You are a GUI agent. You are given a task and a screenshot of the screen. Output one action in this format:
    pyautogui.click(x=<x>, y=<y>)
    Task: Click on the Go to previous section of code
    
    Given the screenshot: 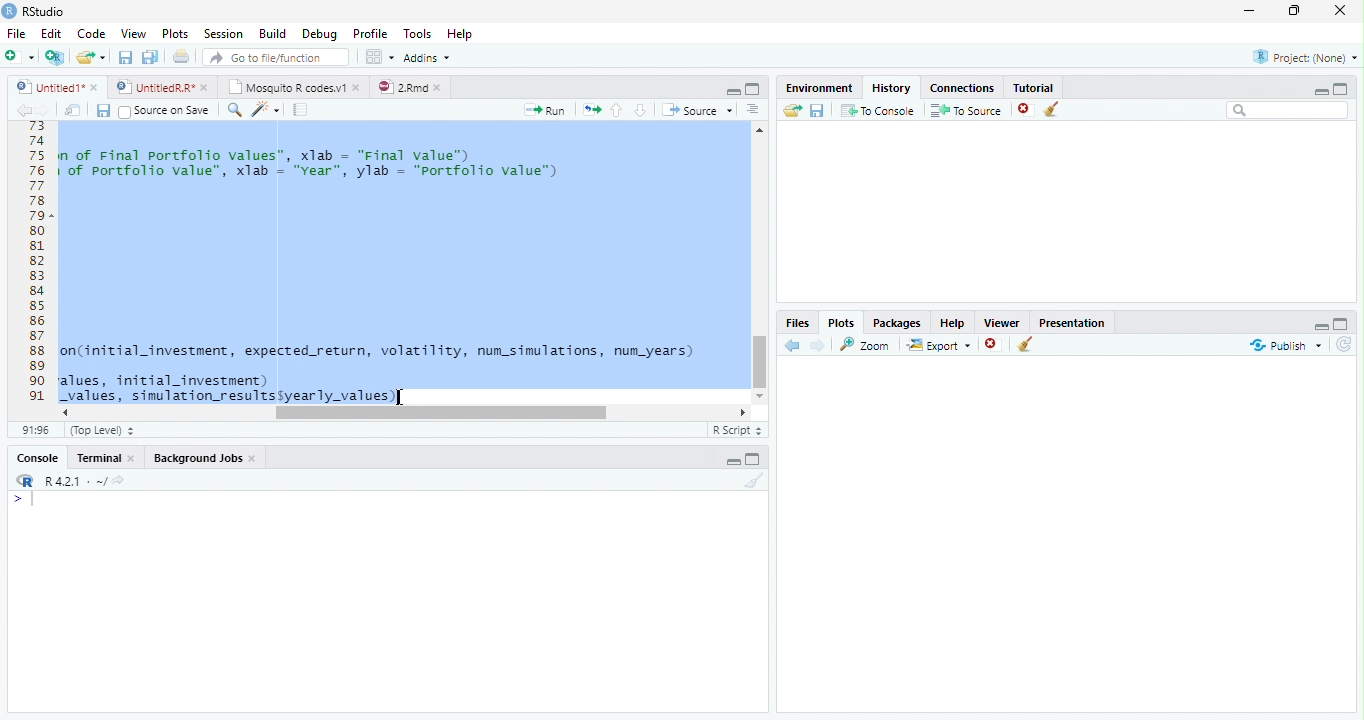 What is the action you would take?
    pyautogui.click(x=617, y=112)
    